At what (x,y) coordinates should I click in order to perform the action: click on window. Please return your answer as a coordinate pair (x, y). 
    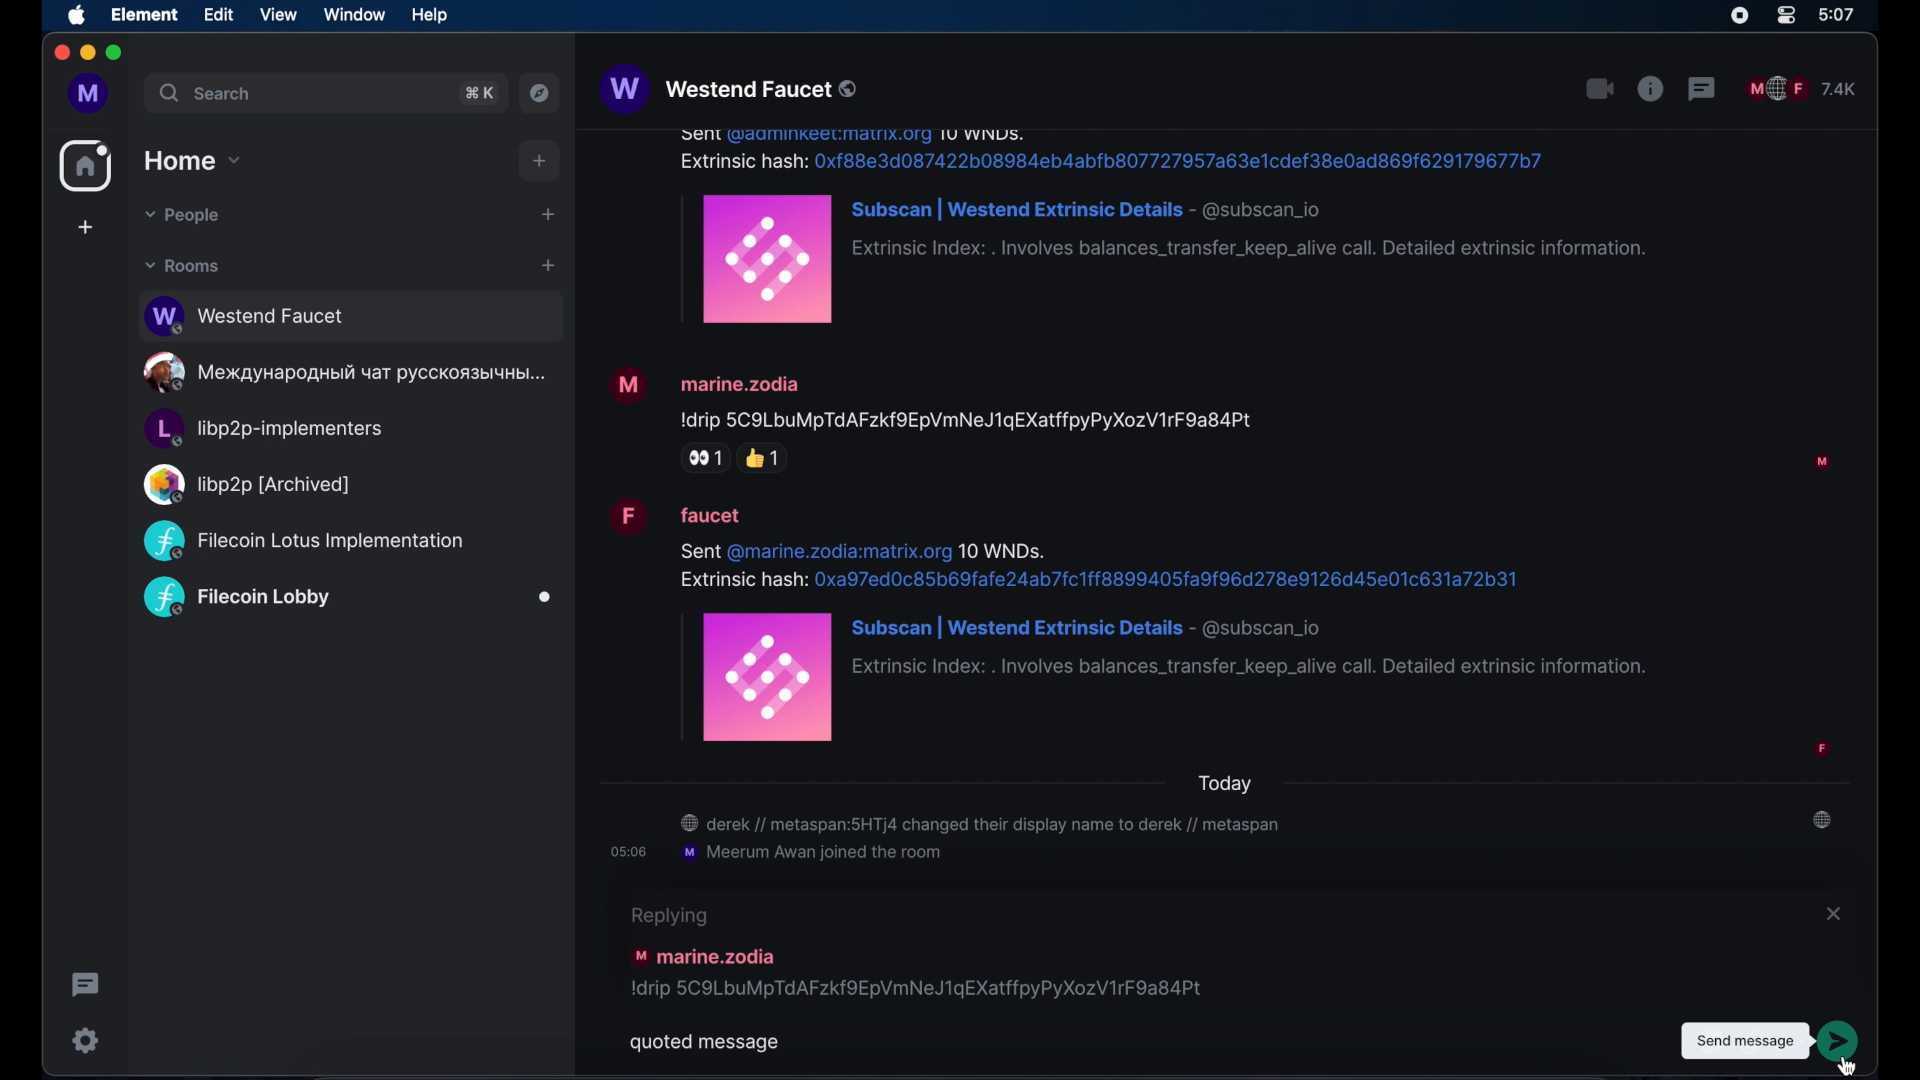
    Looking at the image, I should click on (354, 16).